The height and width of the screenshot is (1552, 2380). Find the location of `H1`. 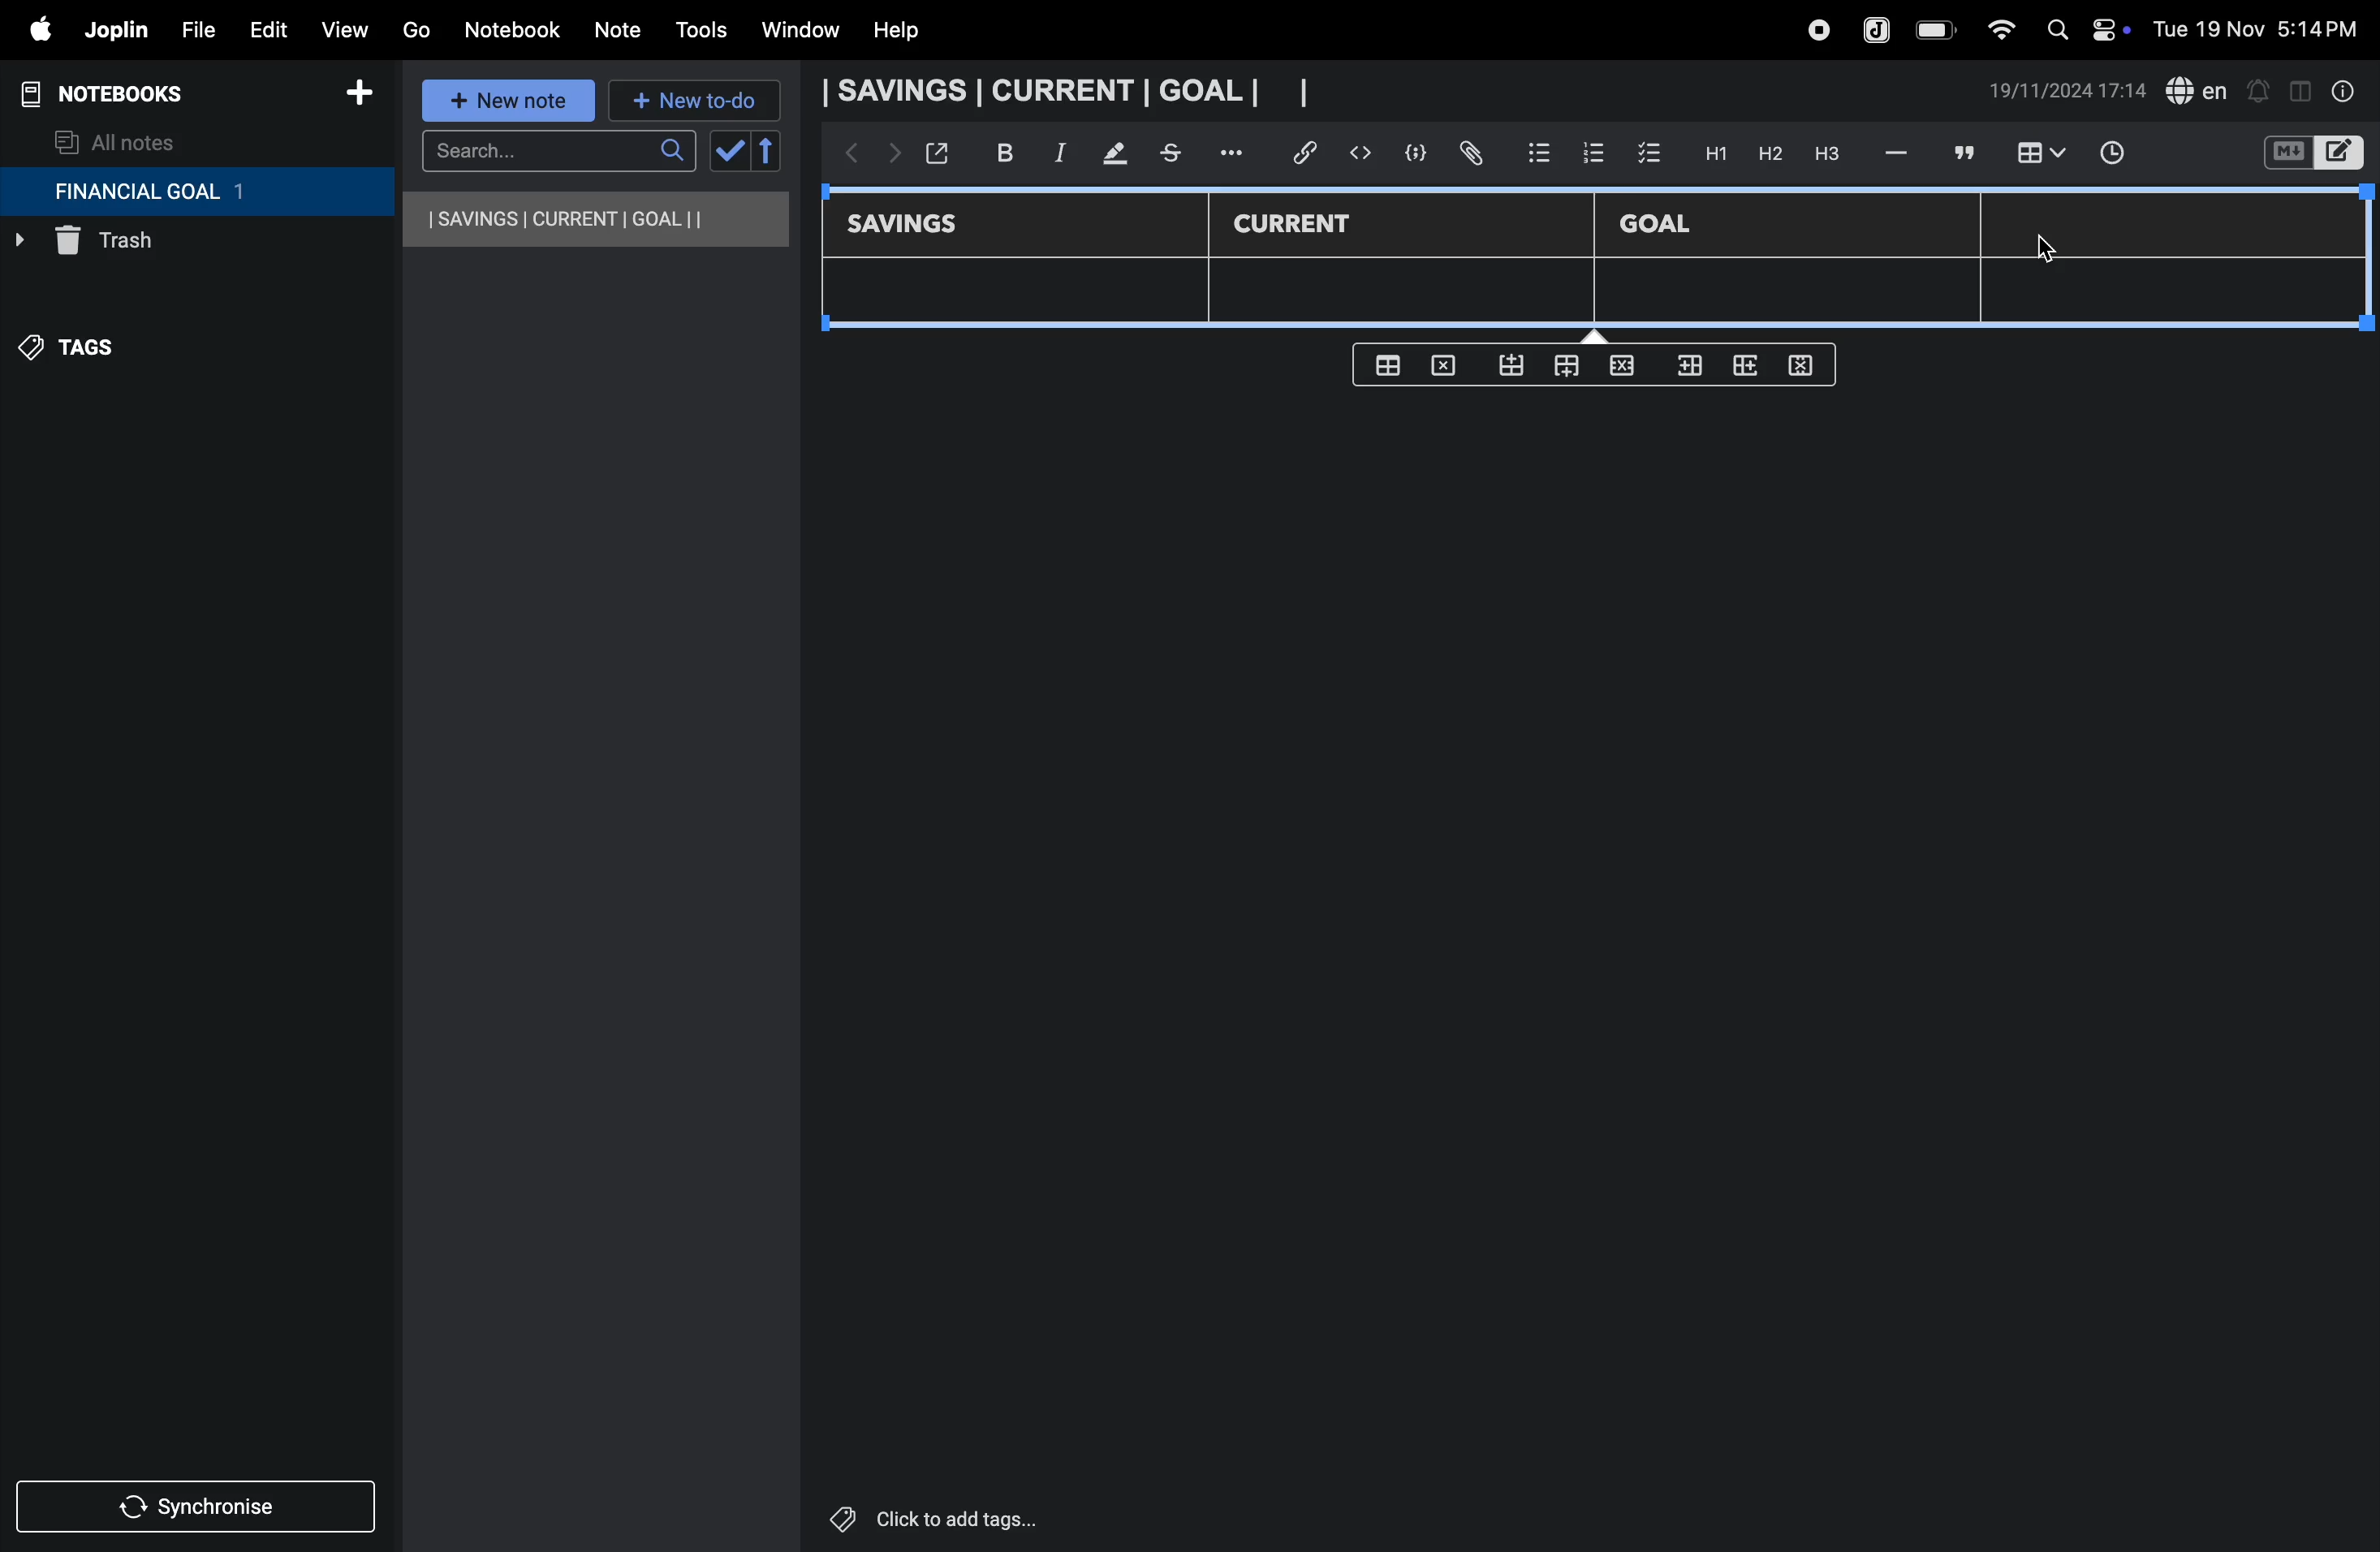

H1 is located at coordinates (1713, 154).